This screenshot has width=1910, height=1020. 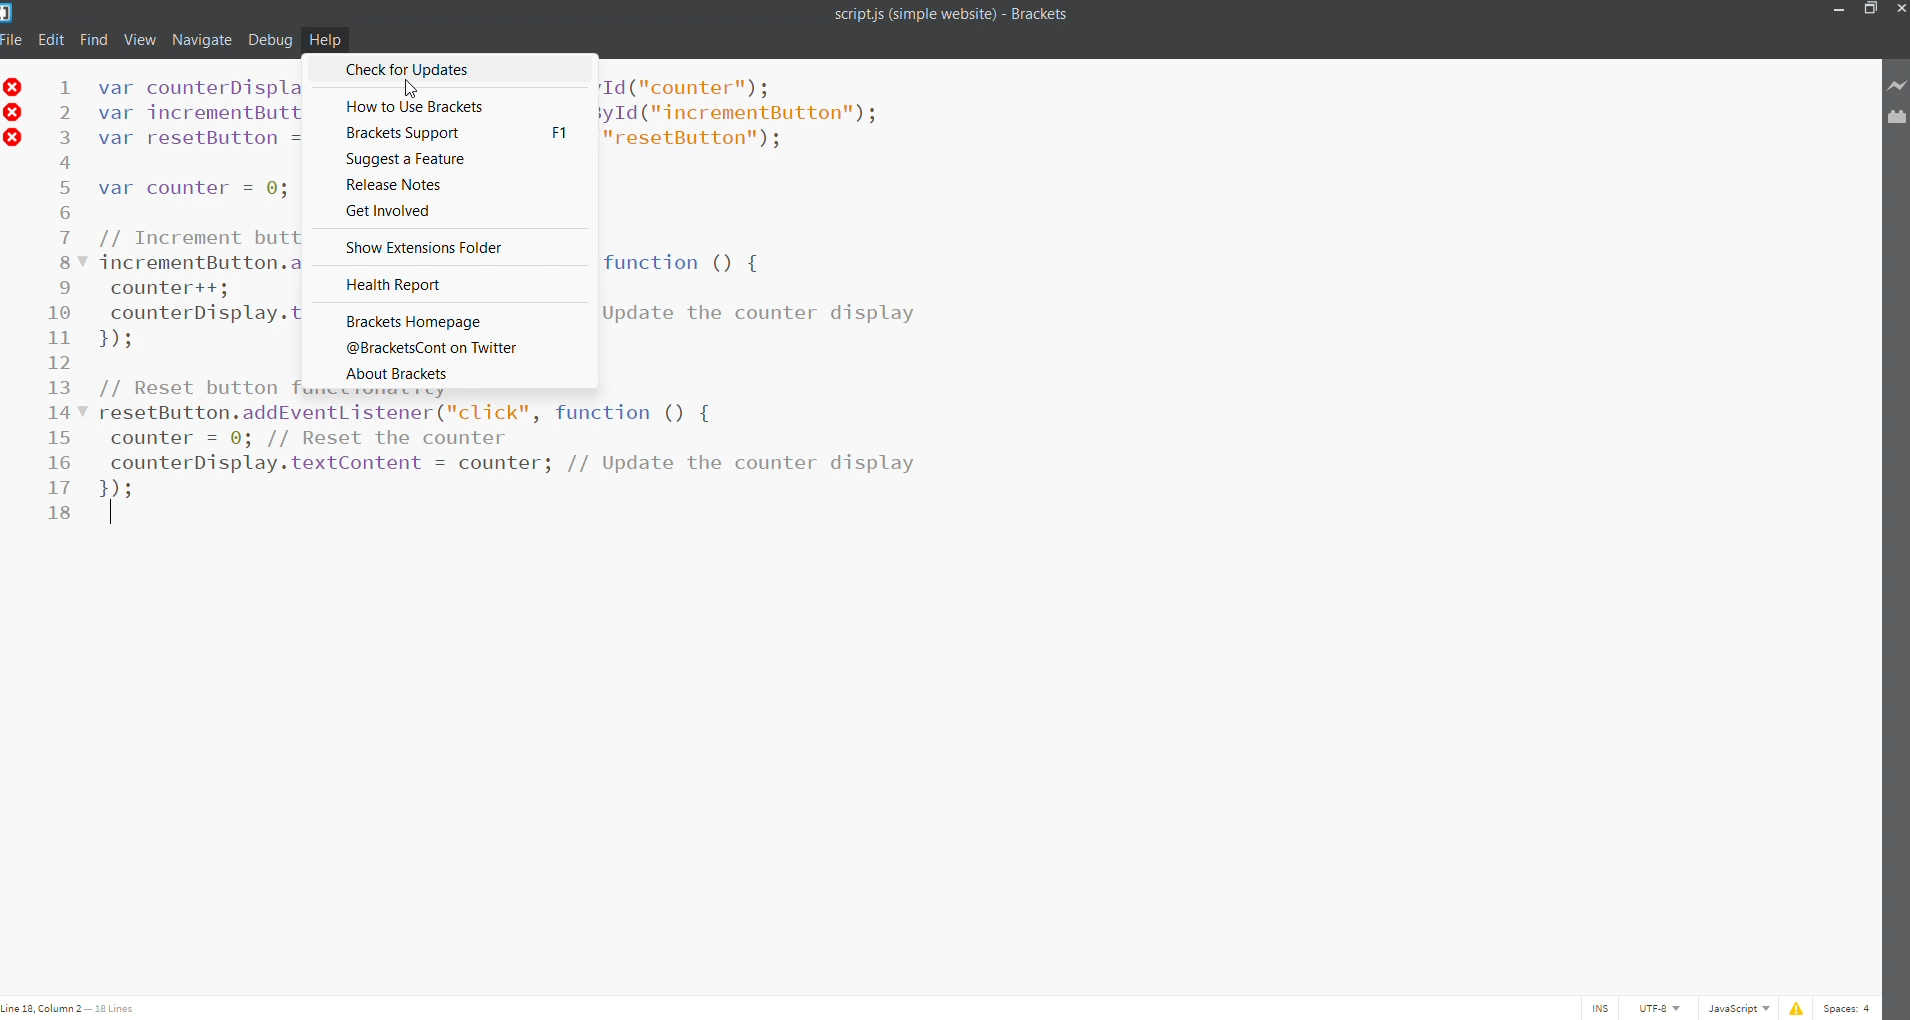 What do you see at coordinates (445, 346) in the screenshot?
I see `twitter link ` at bounding box center [445, 346].